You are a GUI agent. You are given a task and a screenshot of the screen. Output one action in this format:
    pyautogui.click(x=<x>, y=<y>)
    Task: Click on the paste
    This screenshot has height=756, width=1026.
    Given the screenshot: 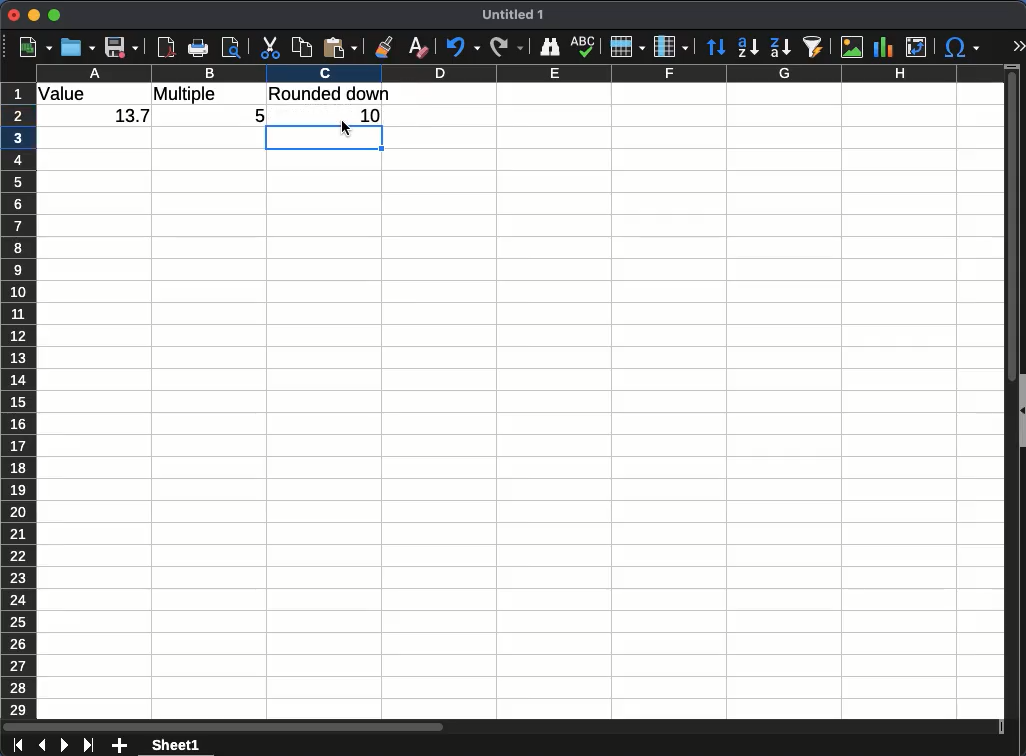 What is the action you would take?
    pyautogui.click(x=342, y=47)
    